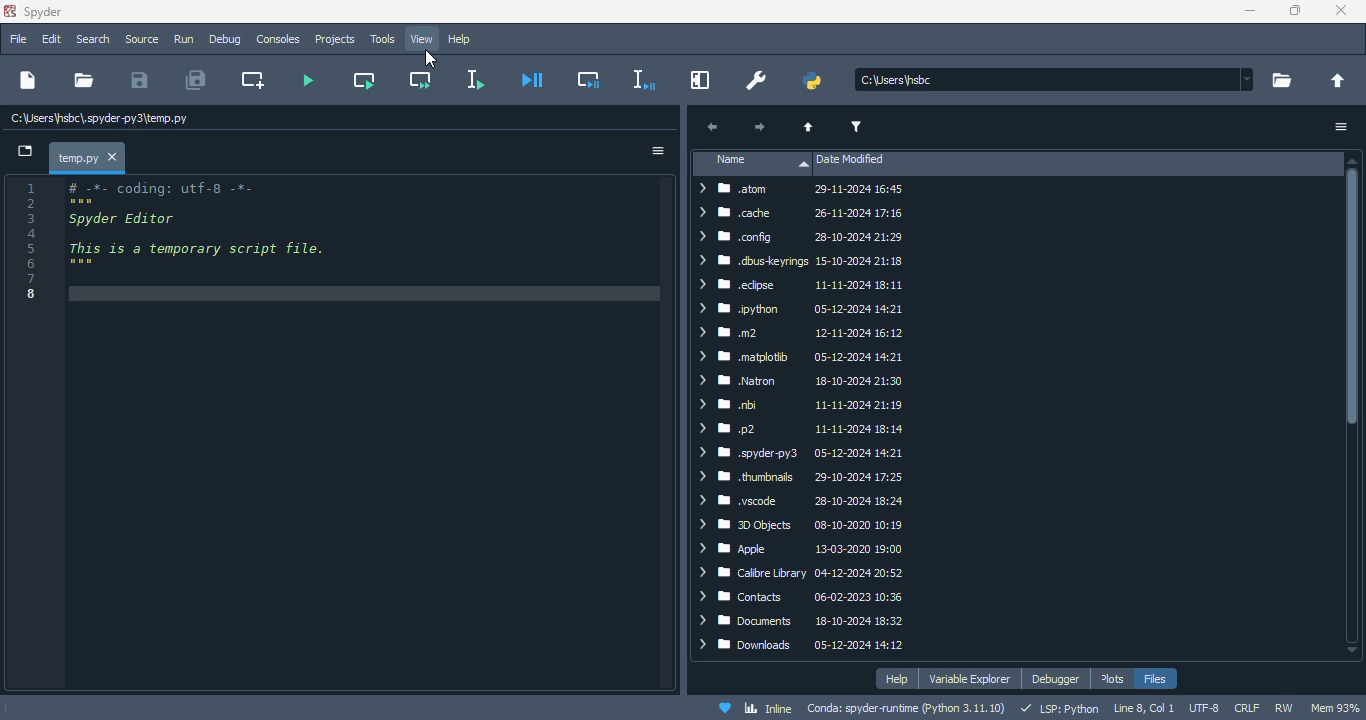 The width and height of the screenshot is (1366, 720). What do you see at coordinates (382, 39) in the screenshot?
I see `tools` at bounding box center [382, 39].